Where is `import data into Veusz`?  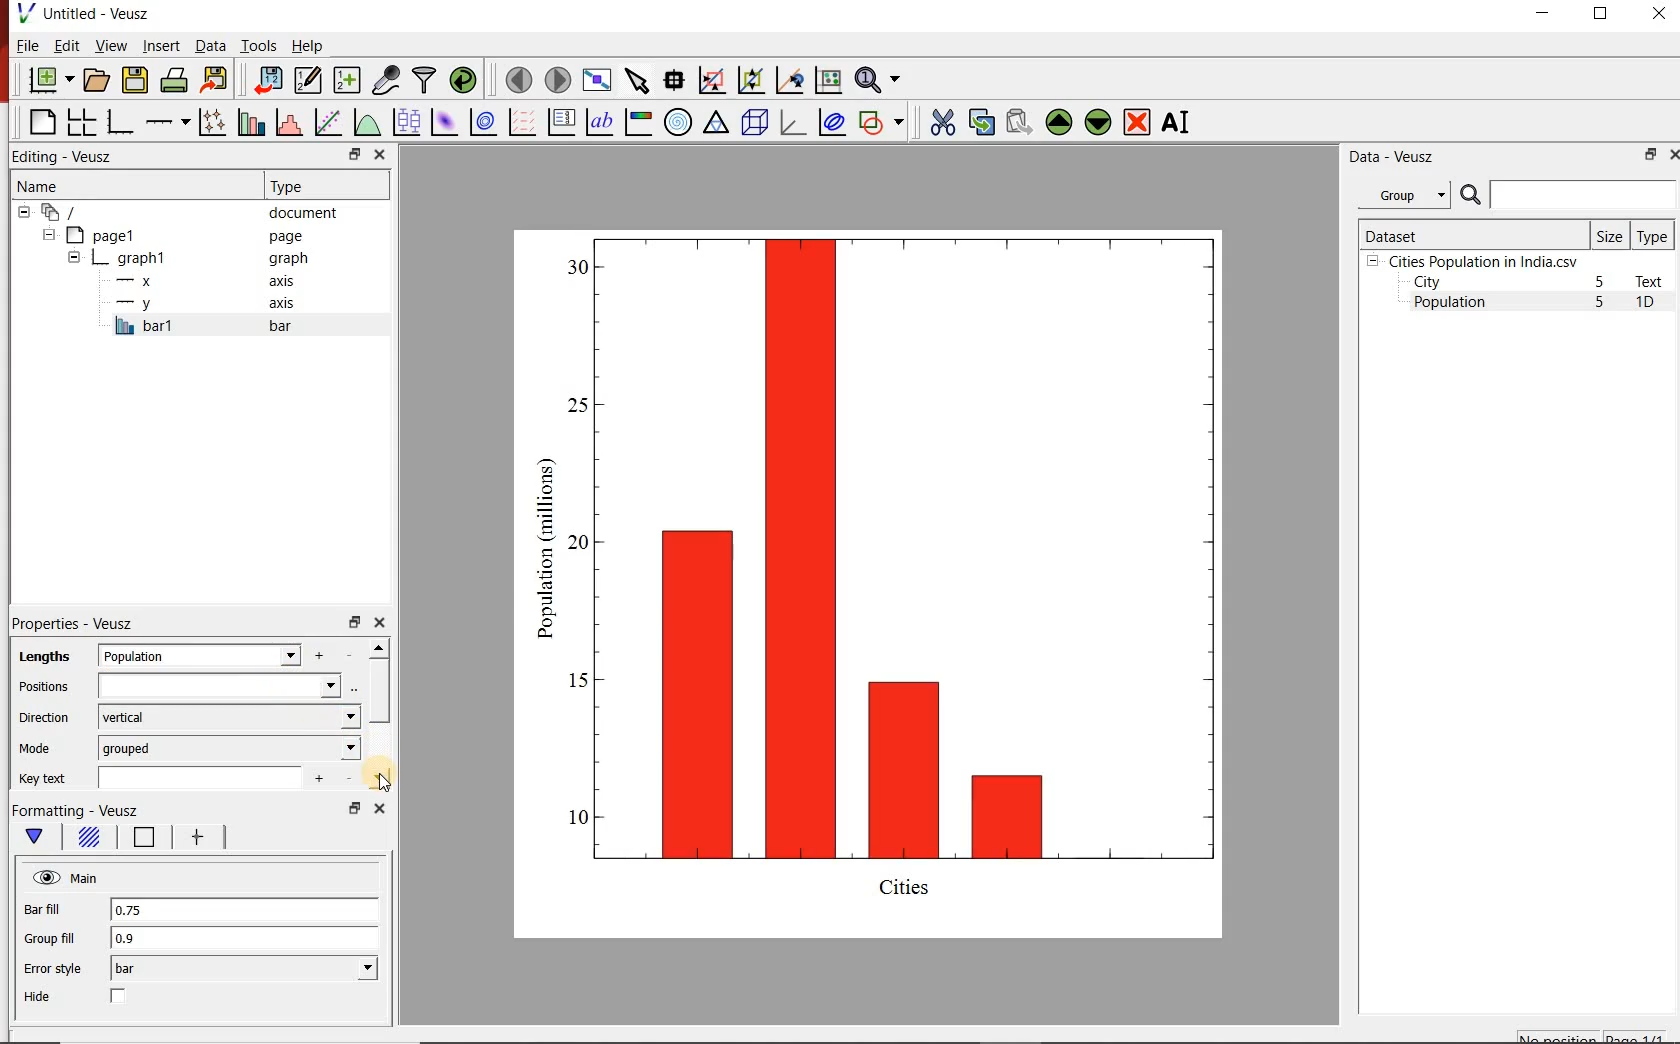 import data into Veusz is located at coordinates (267, 79).